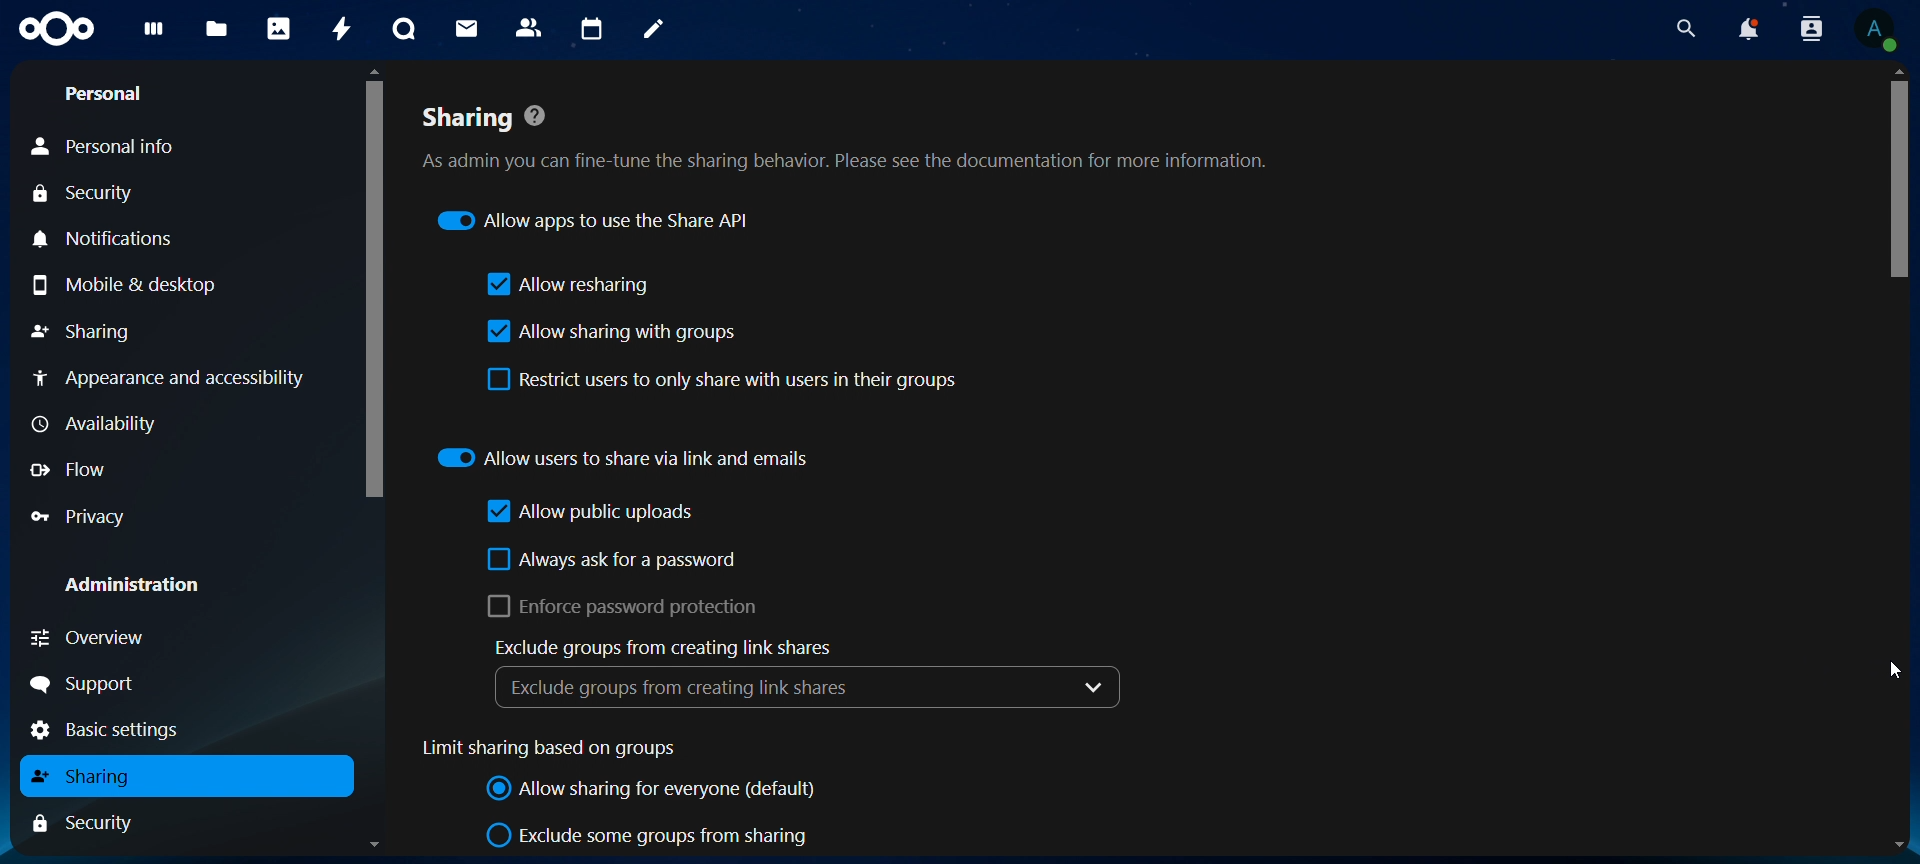 This screenshot has height=864, width=1920. Describe the element at coordinates (528, 27) in the screenshot. I see `contacts` at that location.